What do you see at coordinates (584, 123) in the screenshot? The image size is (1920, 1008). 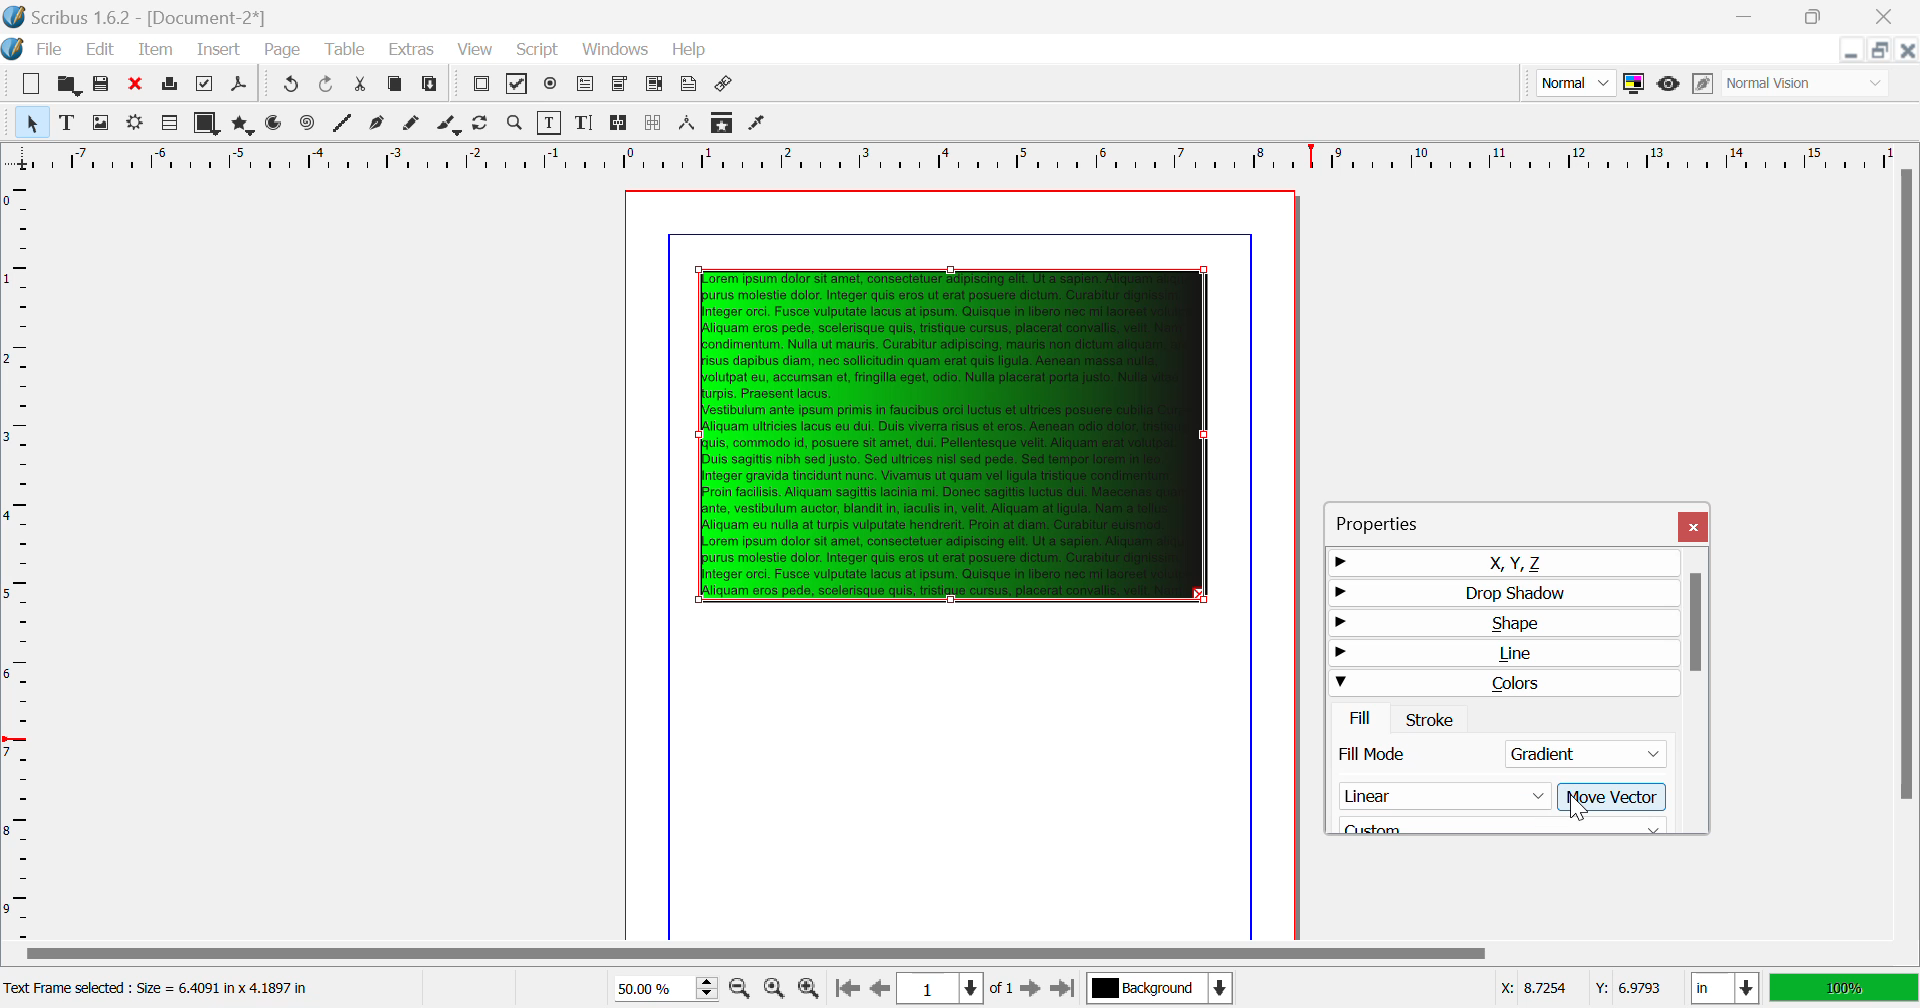 I see `Edit Text with Story Editor` at bounding box center [584, 123].